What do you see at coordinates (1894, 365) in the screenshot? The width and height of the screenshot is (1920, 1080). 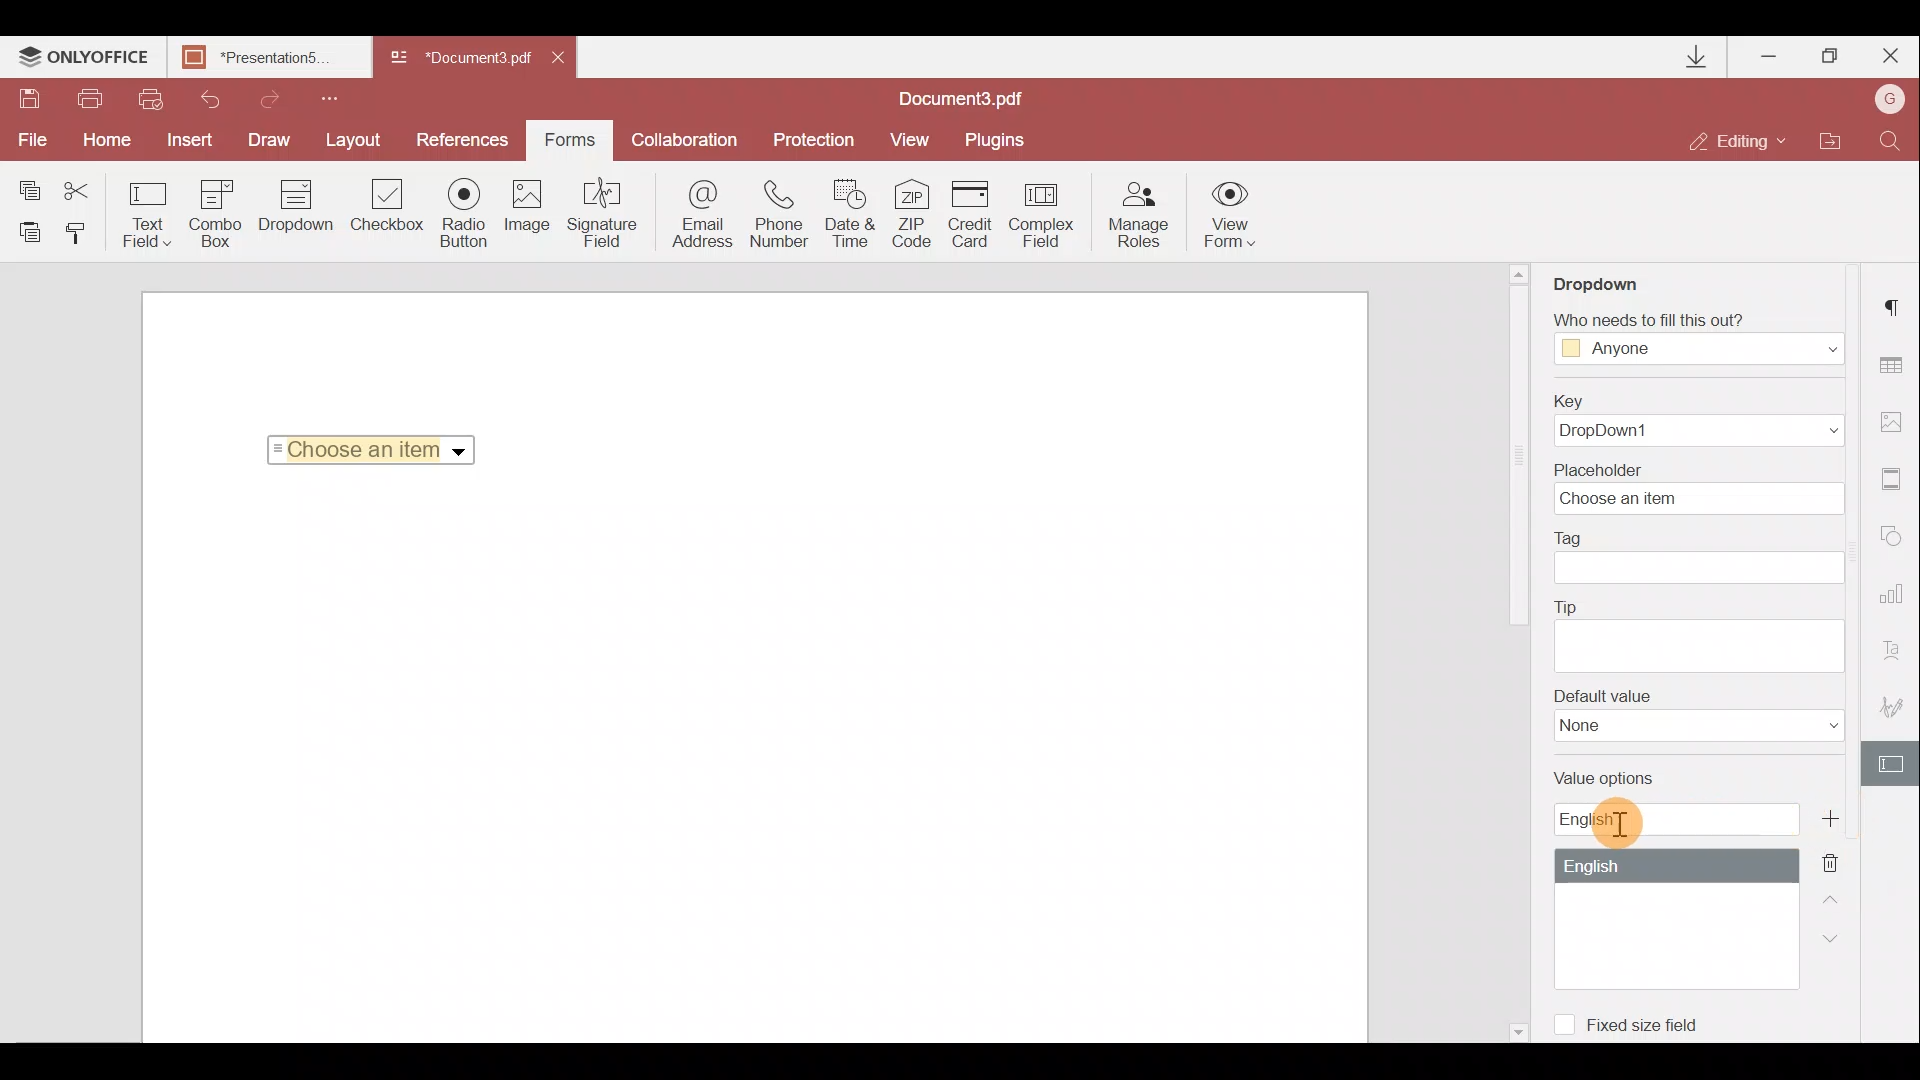 I see `Table settings` at bounding box center [1894, 365].